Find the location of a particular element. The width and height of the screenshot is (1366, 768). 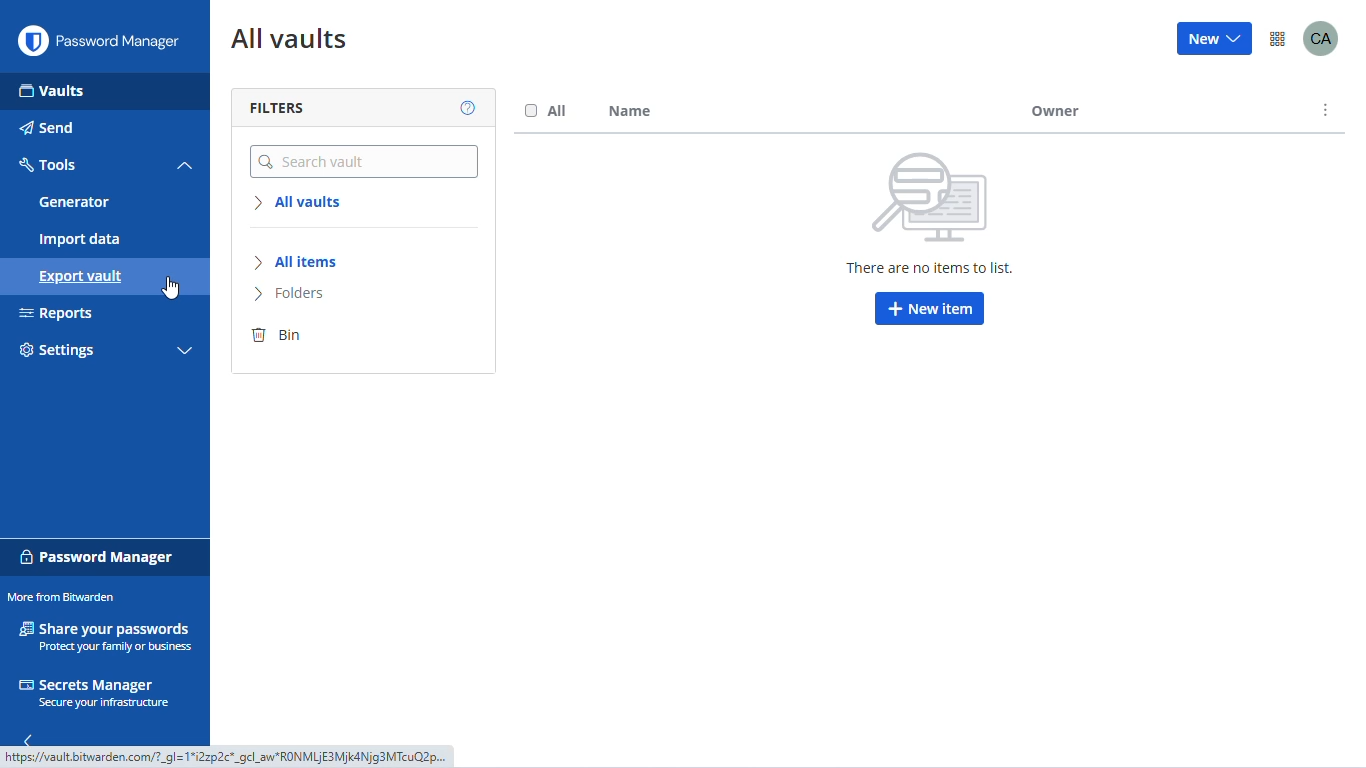

share your passwords is located at coordinates (105, 636).